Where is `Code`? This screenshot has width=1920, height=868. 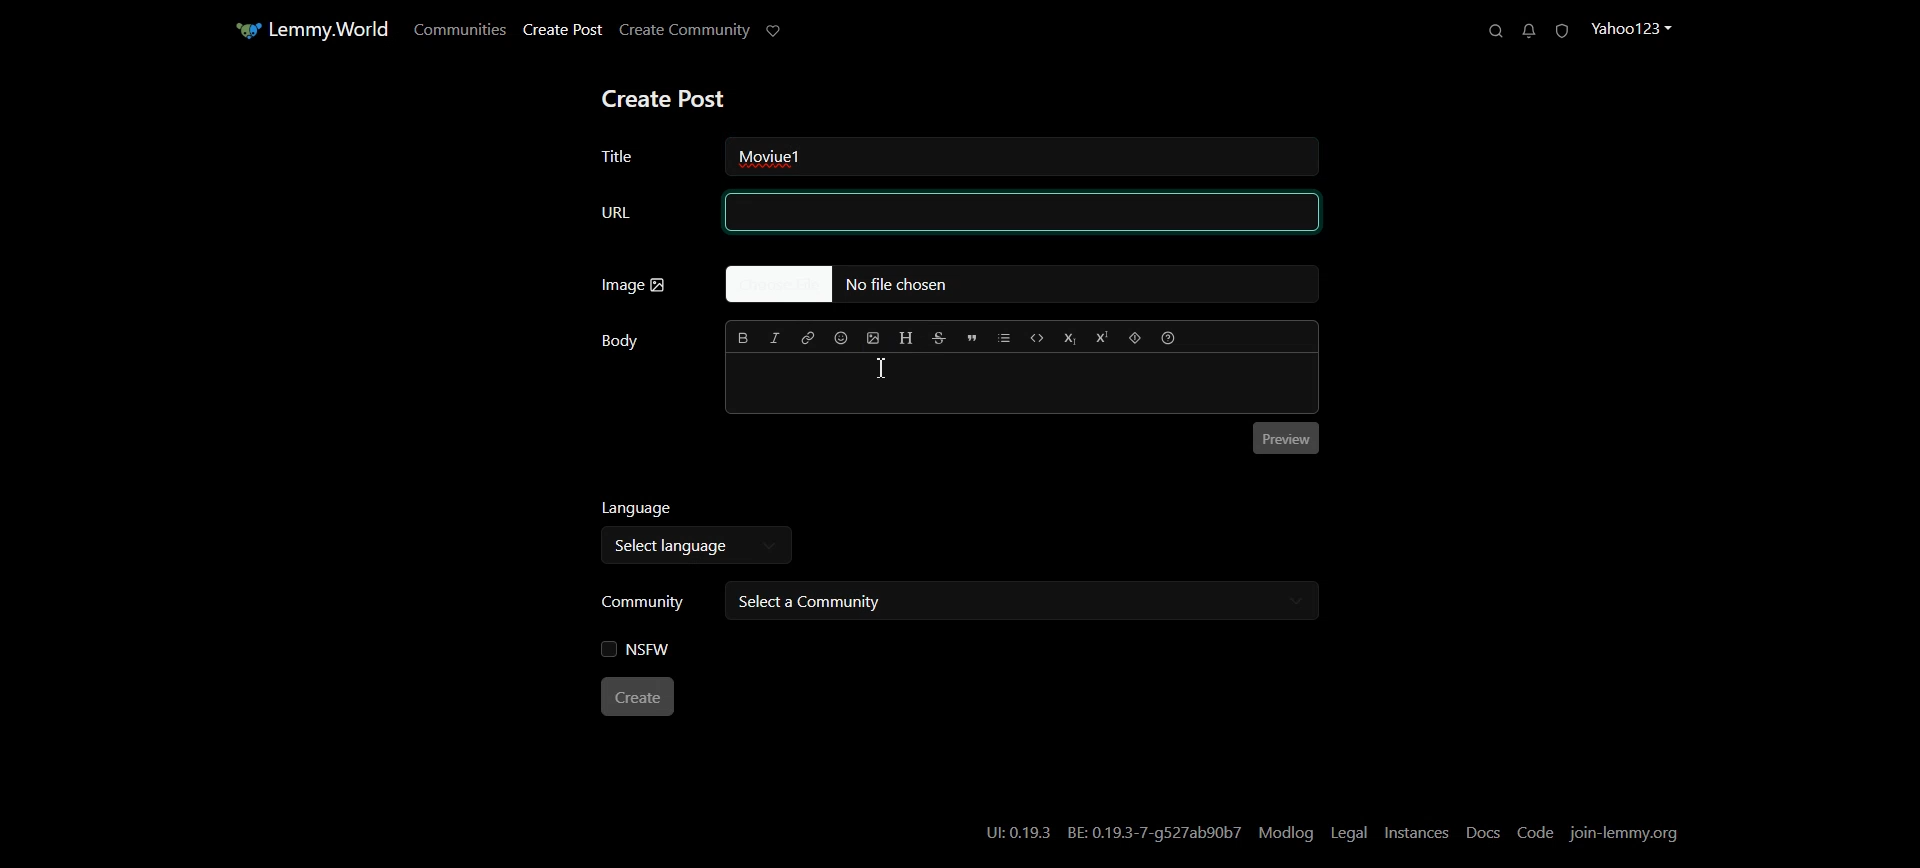 Code is located at coordinates (1537, 832).